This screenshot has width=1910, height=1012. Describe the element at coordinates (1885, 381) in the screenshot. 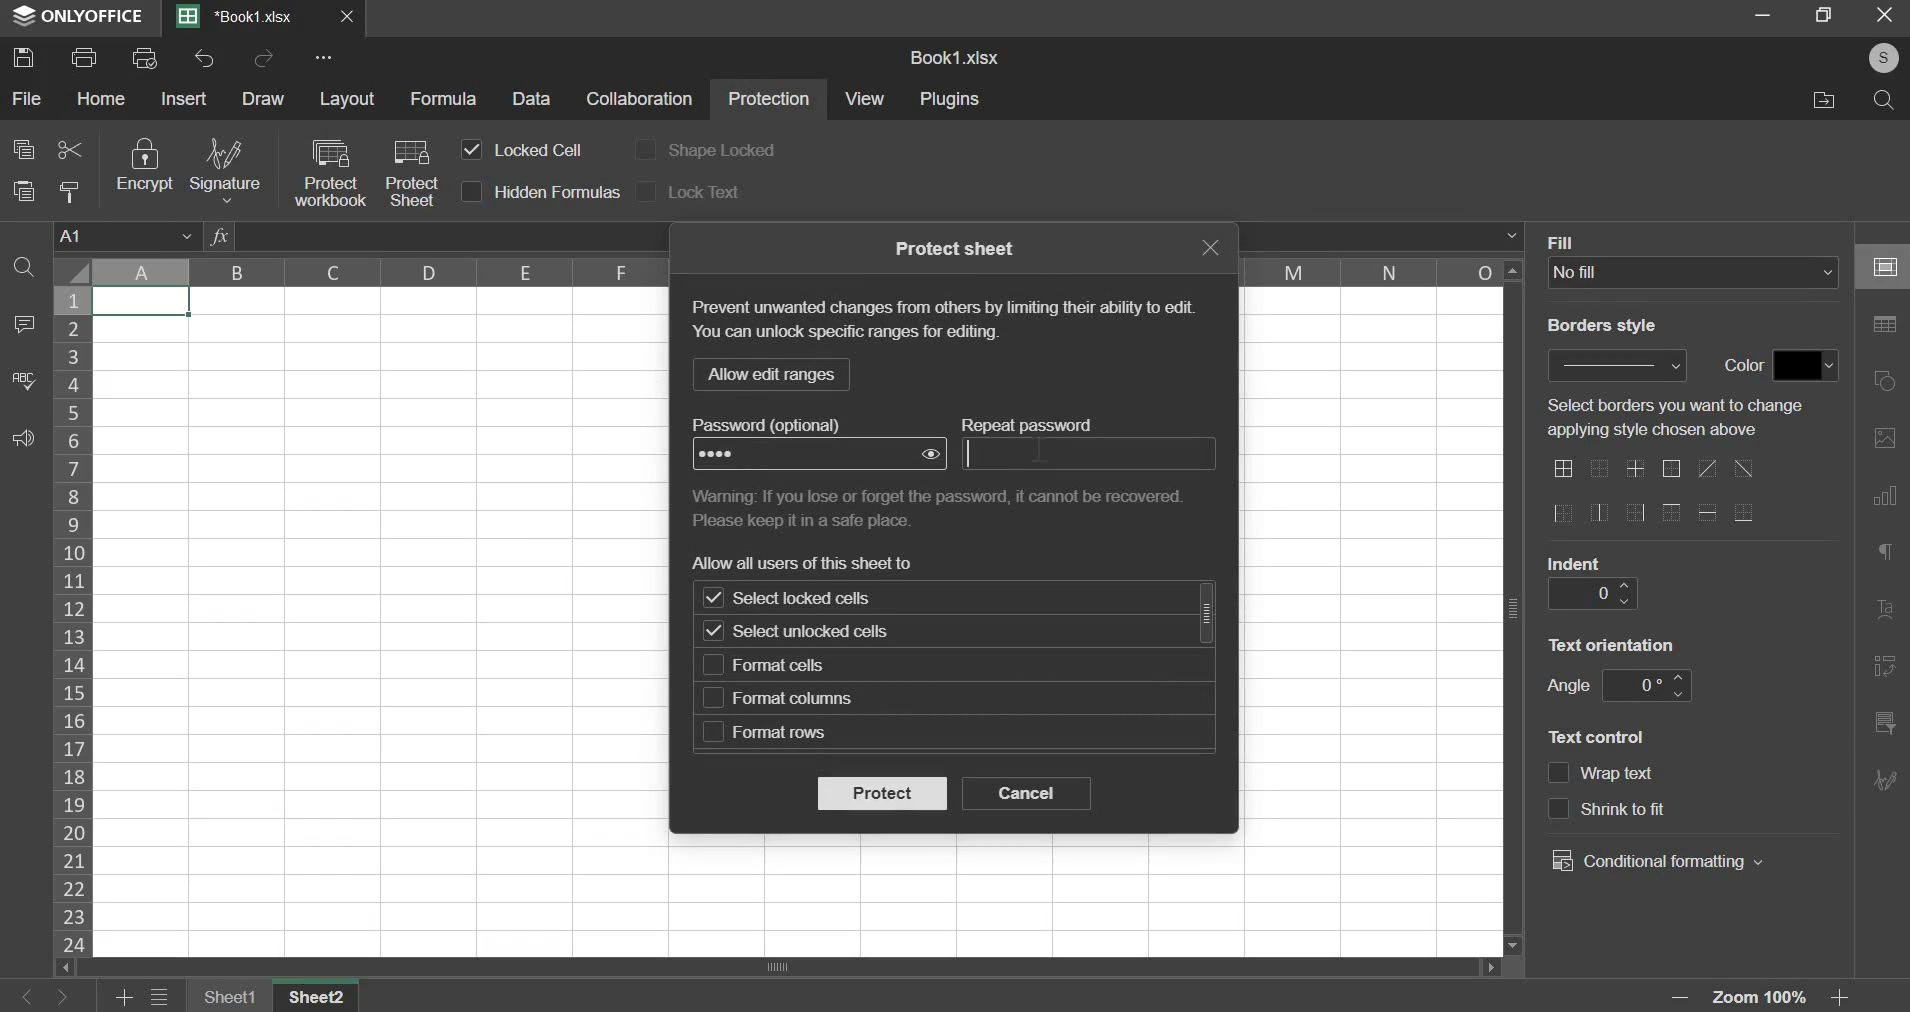

I see `right side bar` at that location.